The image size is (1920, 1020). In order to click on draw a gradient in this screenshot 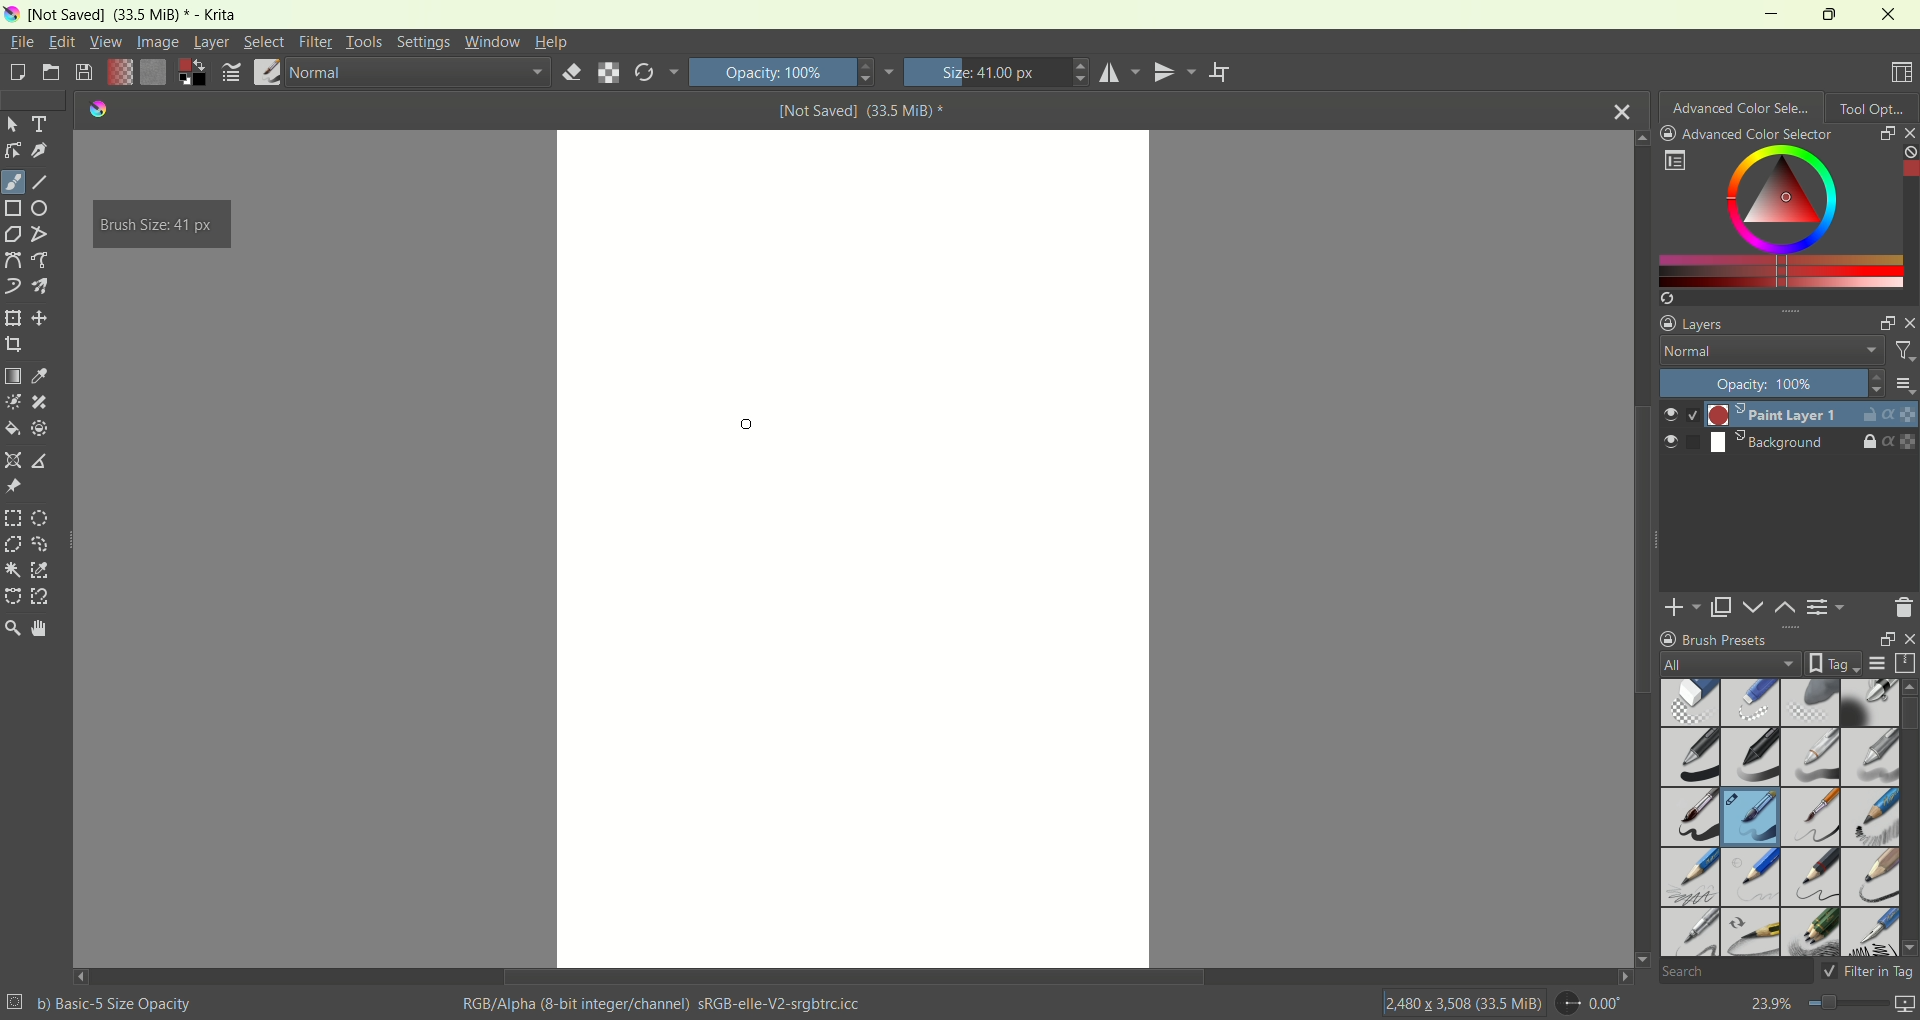, I will do `click(13, 375)`.